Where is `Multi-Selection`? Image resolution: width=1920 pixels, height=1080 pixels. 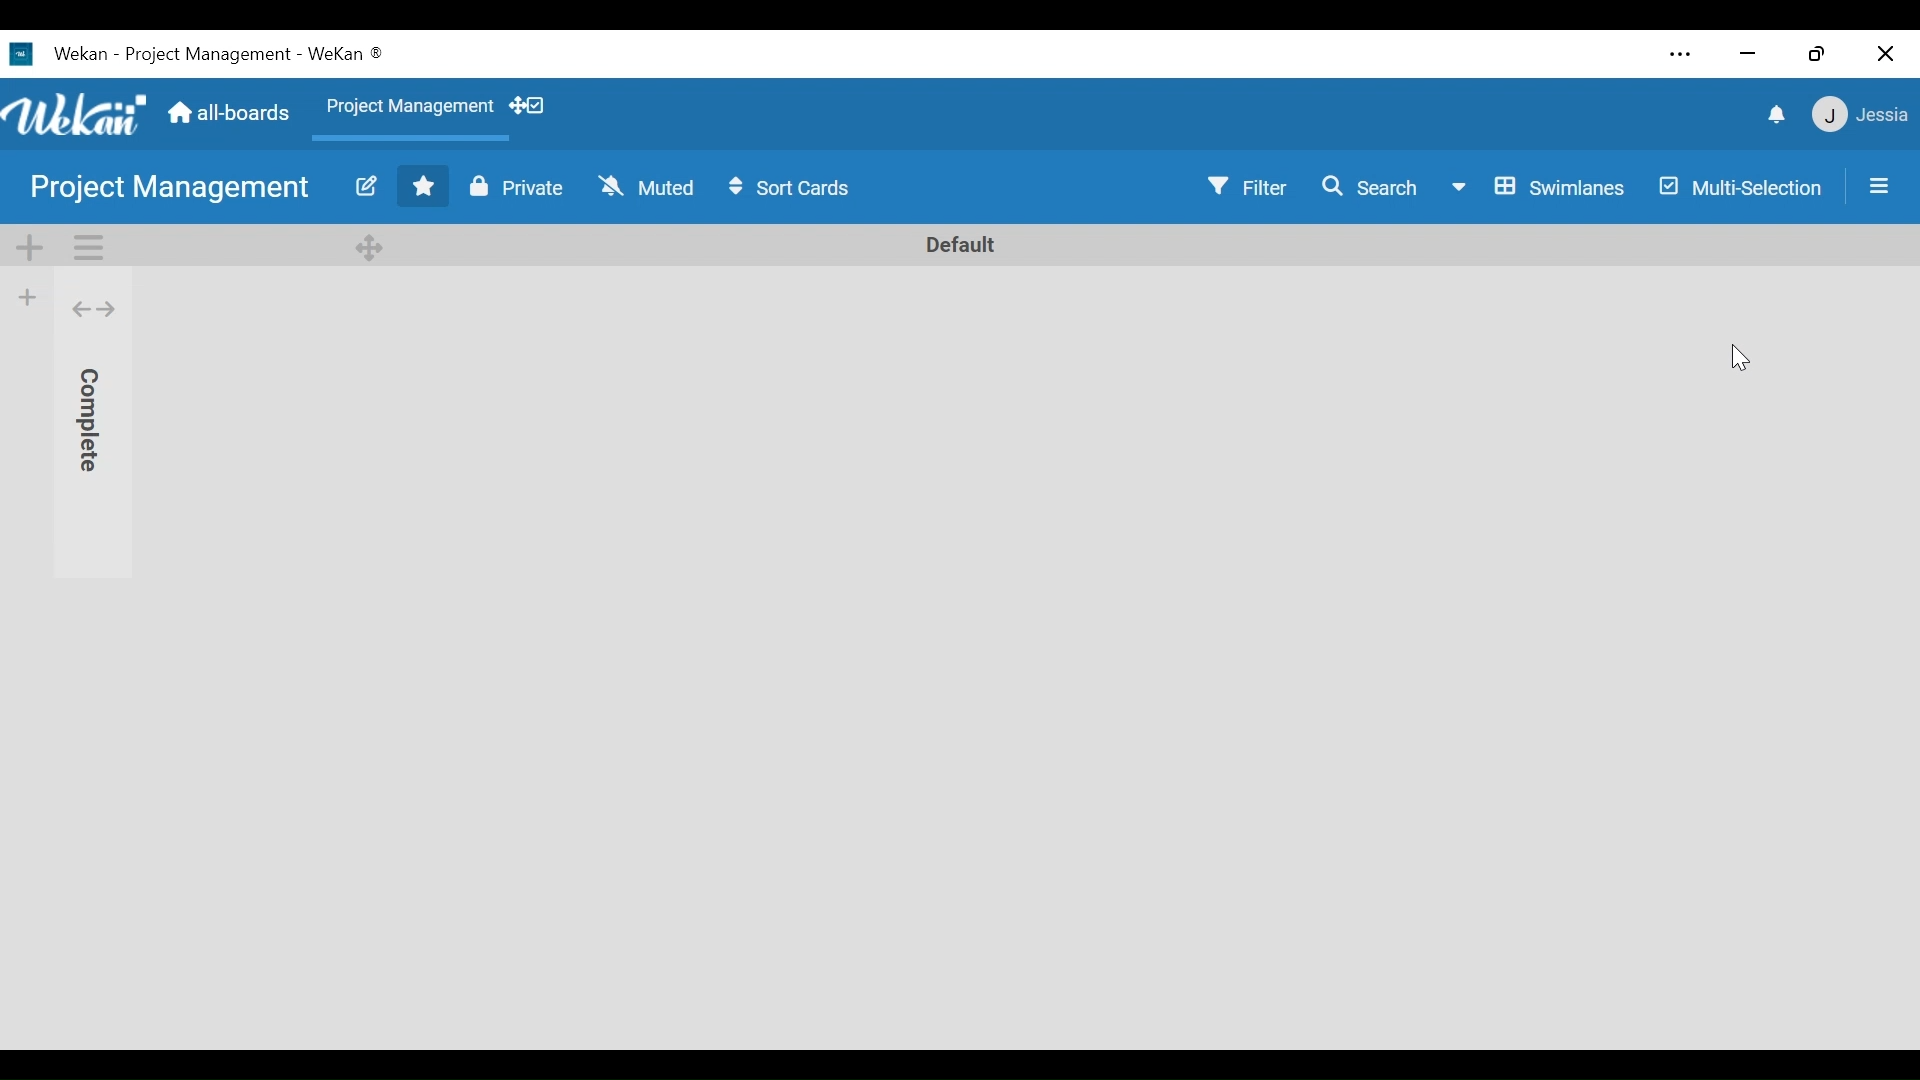 Multi-Selection is located at coordinates (1741, 188).